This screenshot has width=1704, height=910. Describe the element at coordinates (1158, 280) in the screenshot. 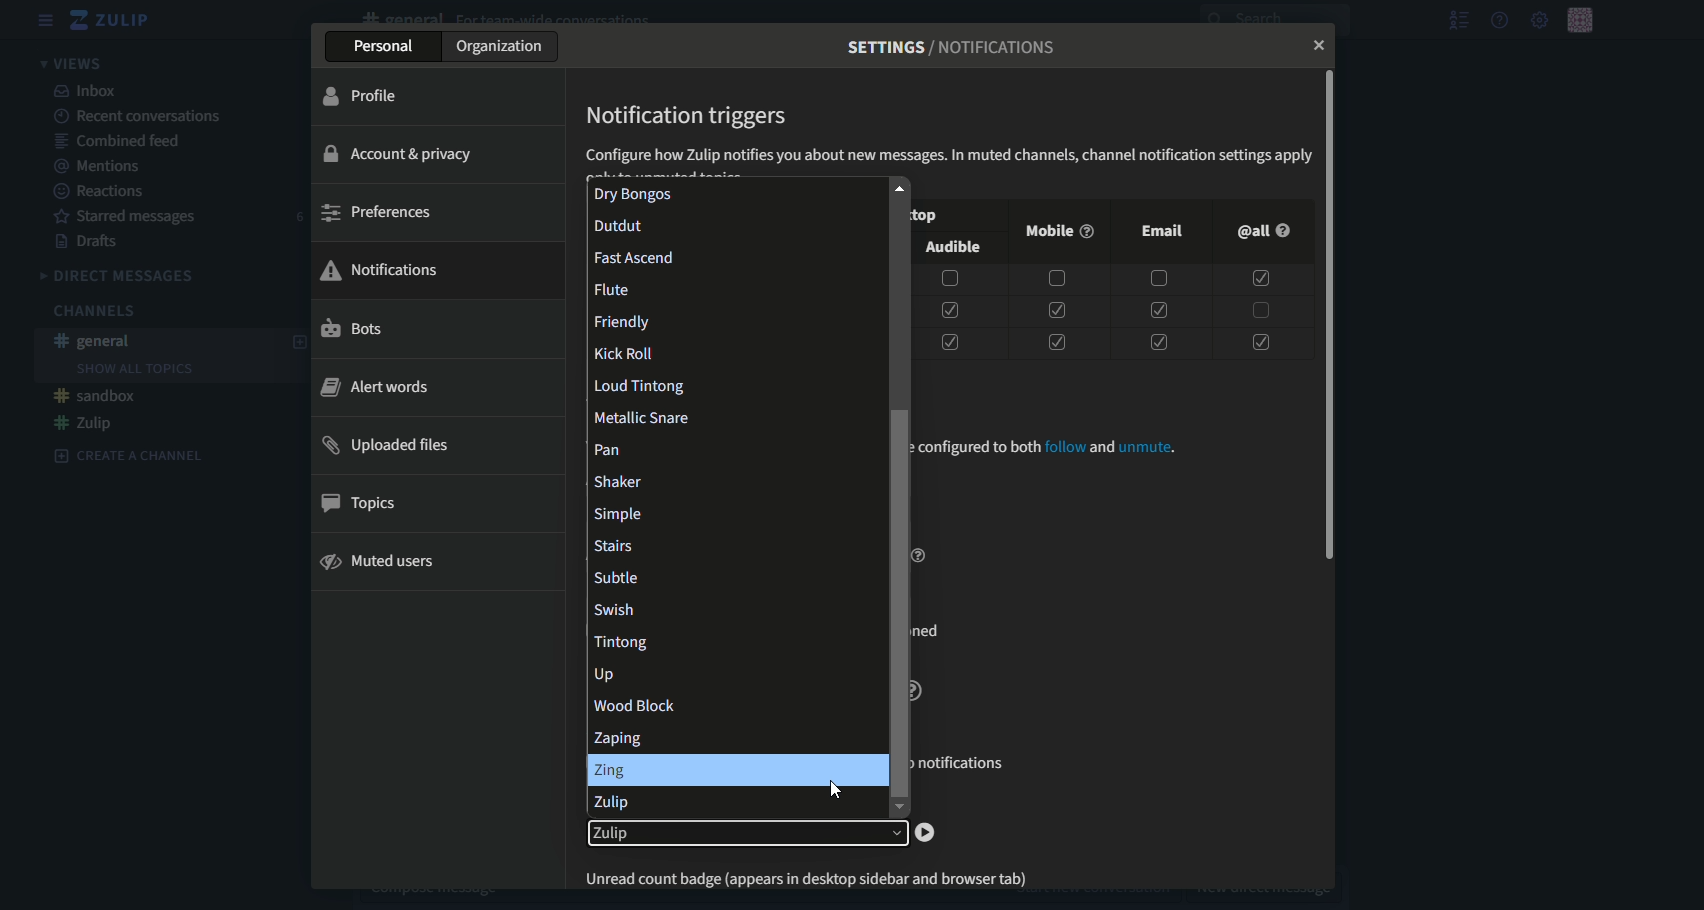

I see `checkbox` at that location.